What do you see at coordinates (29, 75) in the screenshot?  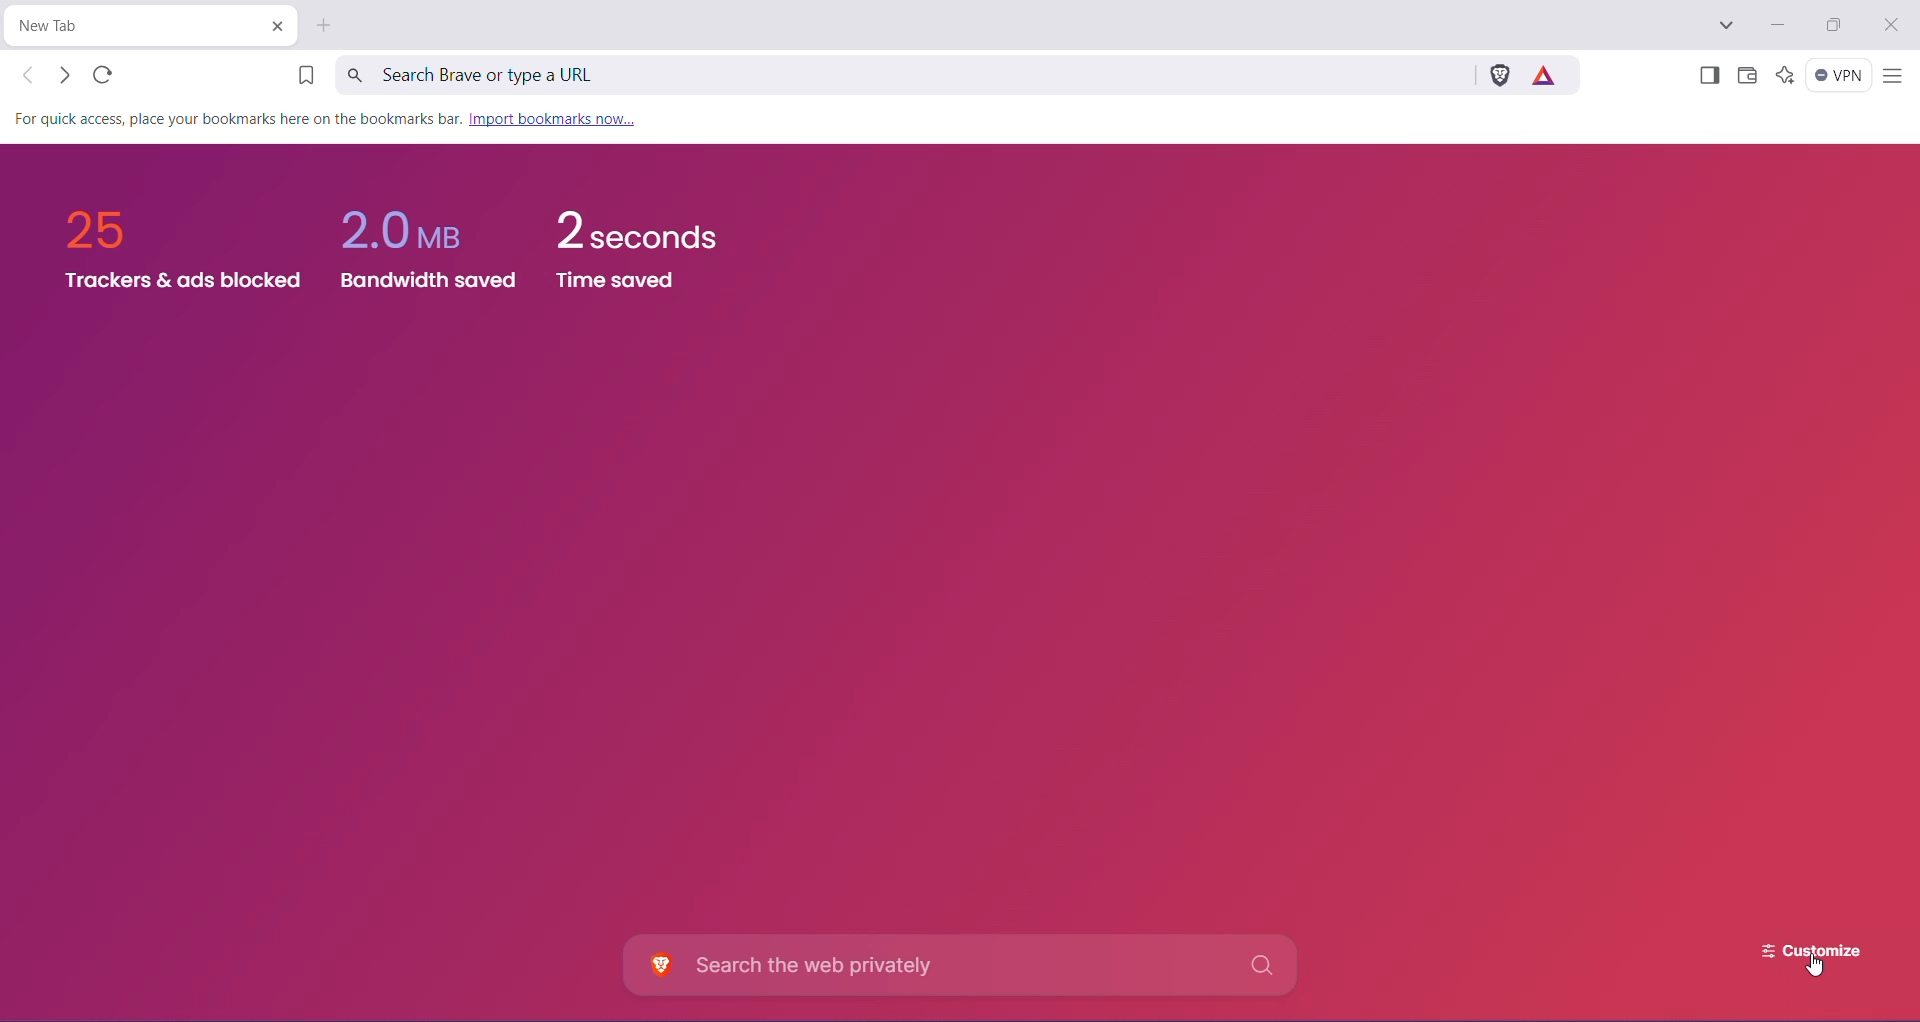 I see `Click to go back, hold to see history` at bounding box center [29, 75].